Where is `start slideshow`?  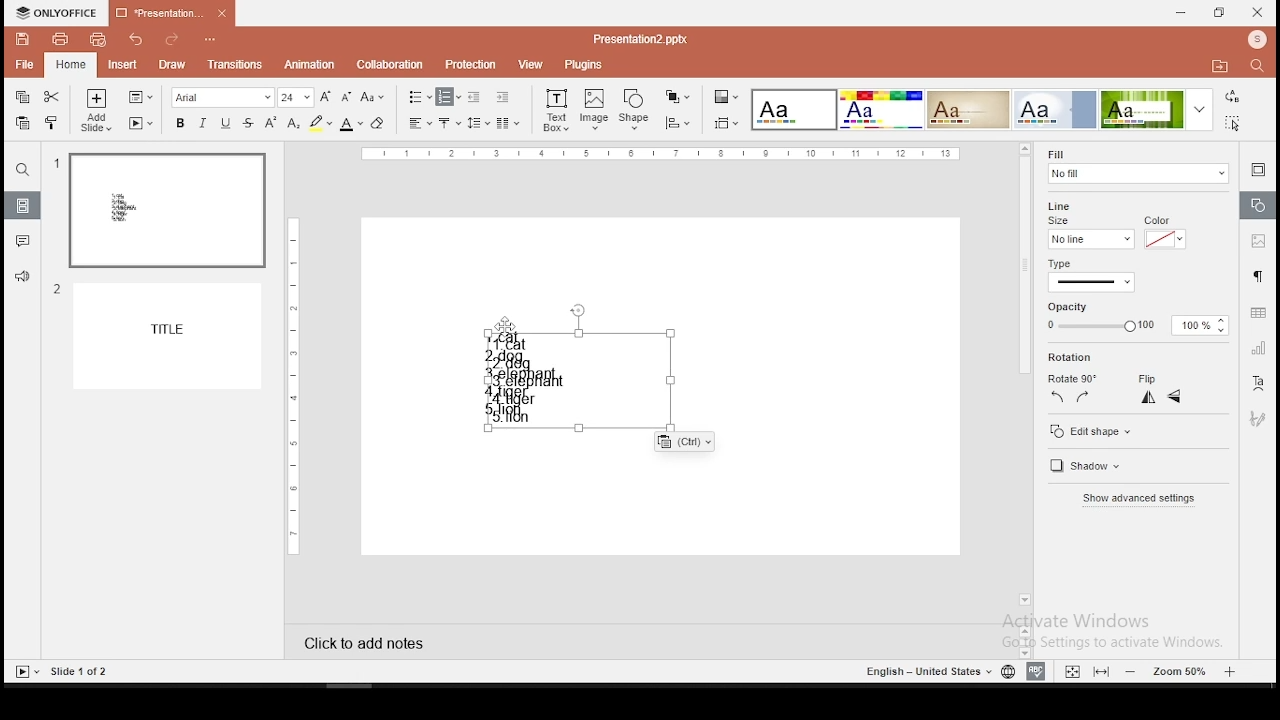
start slideshow is located at coordinates (141, 123).